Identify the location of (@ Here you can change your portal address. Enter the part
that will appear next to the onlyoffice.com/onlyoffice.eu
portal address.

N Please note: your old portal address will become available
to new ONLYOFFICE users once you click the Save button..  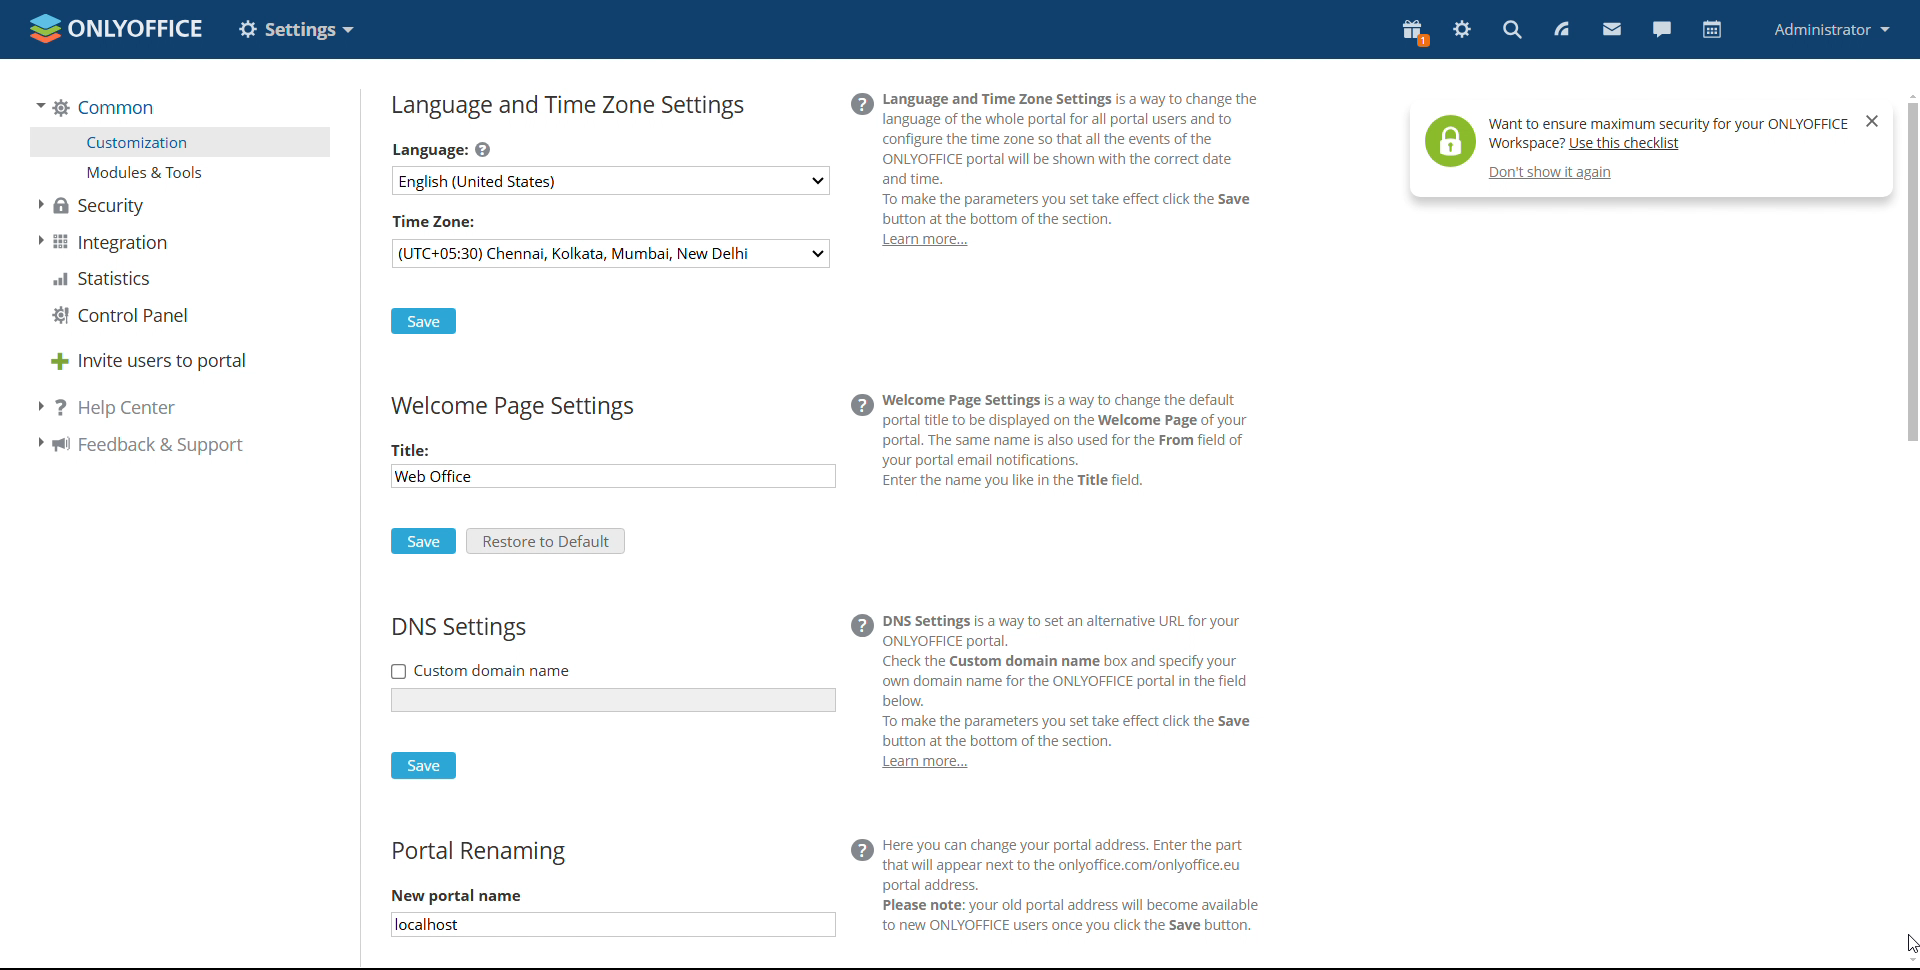
(1084, 887).